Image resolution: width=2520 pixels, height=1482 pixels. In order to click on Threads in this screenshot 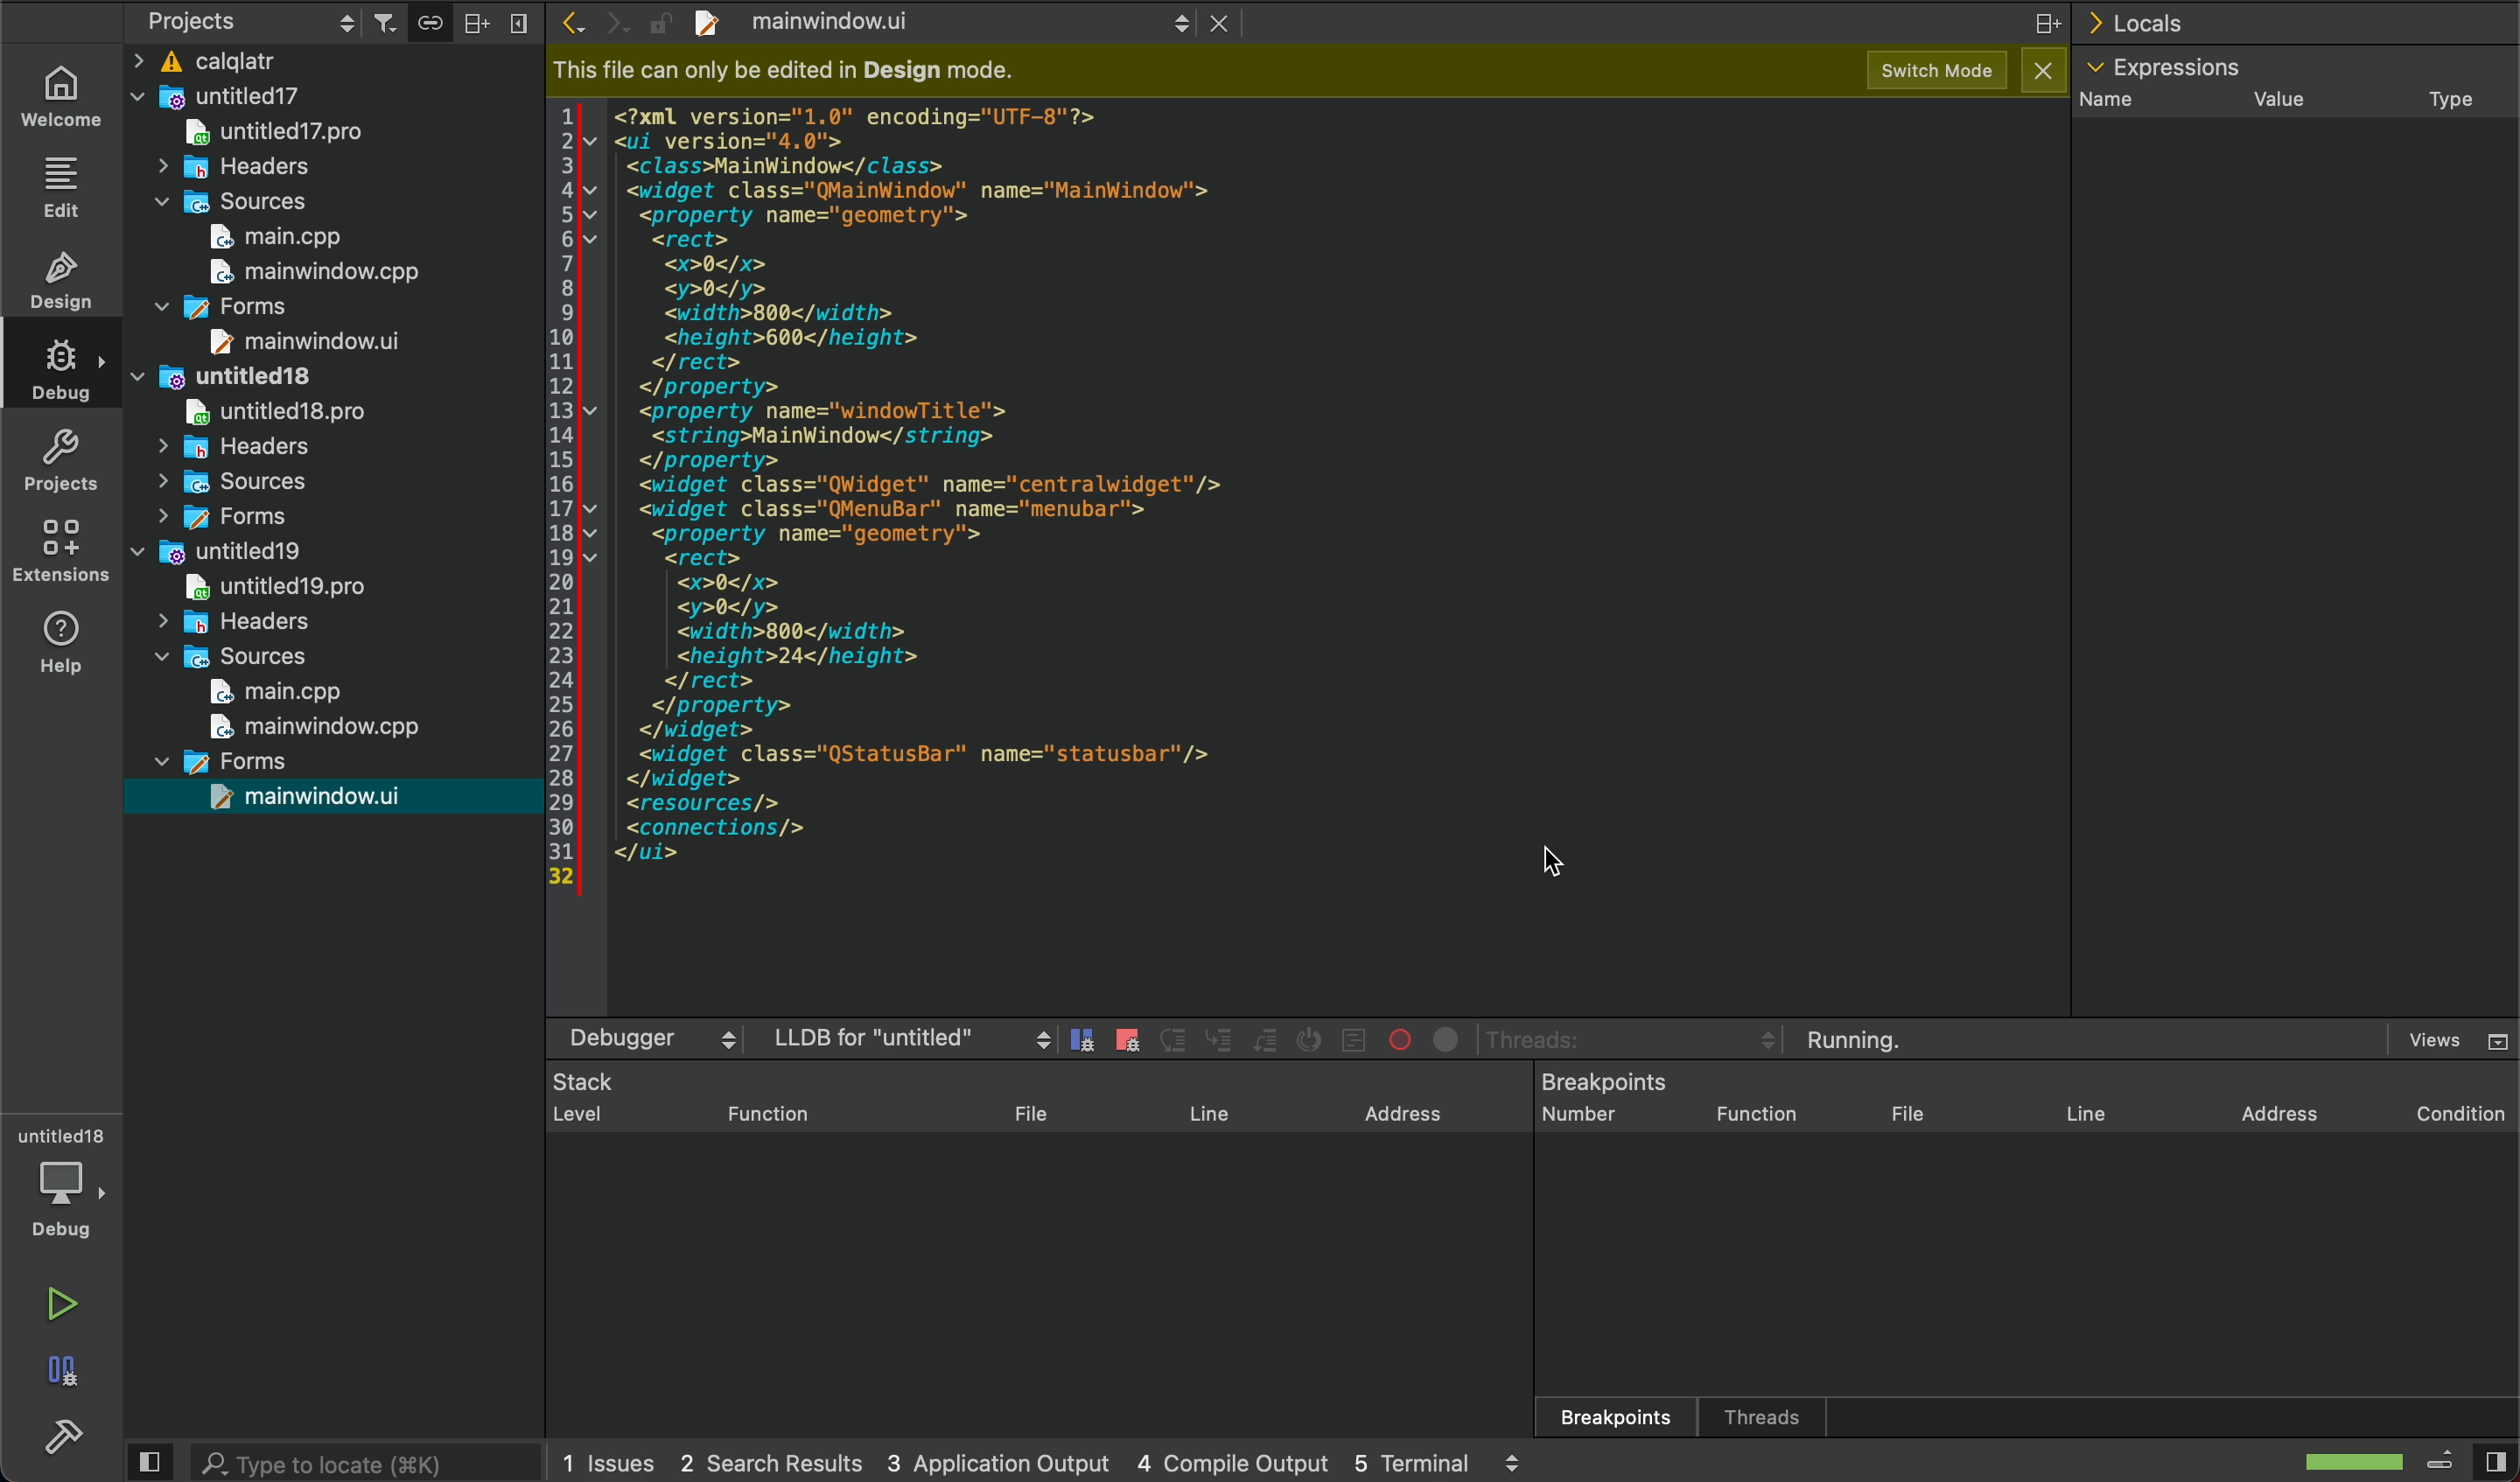, I will do `click(1769, 1414)`.